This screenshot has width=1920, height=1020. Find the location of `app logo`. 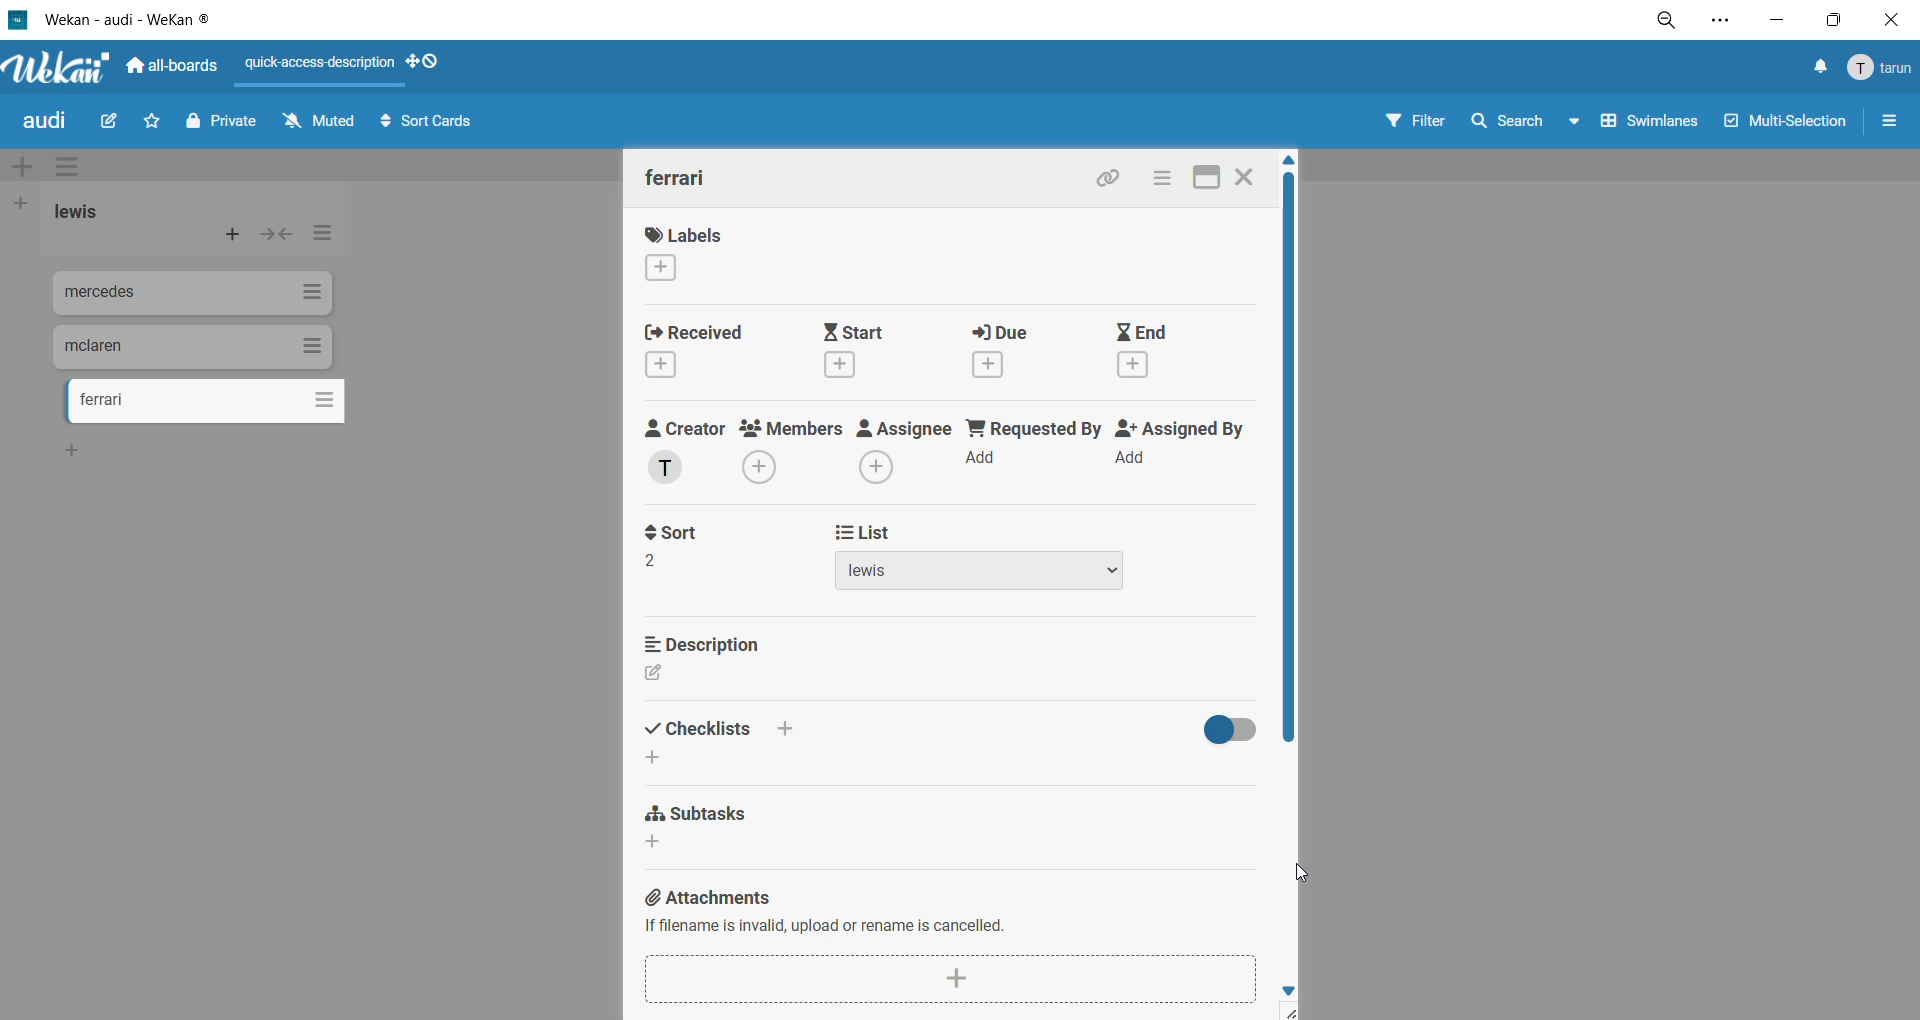

app logo is located at coordinates (55, 63).